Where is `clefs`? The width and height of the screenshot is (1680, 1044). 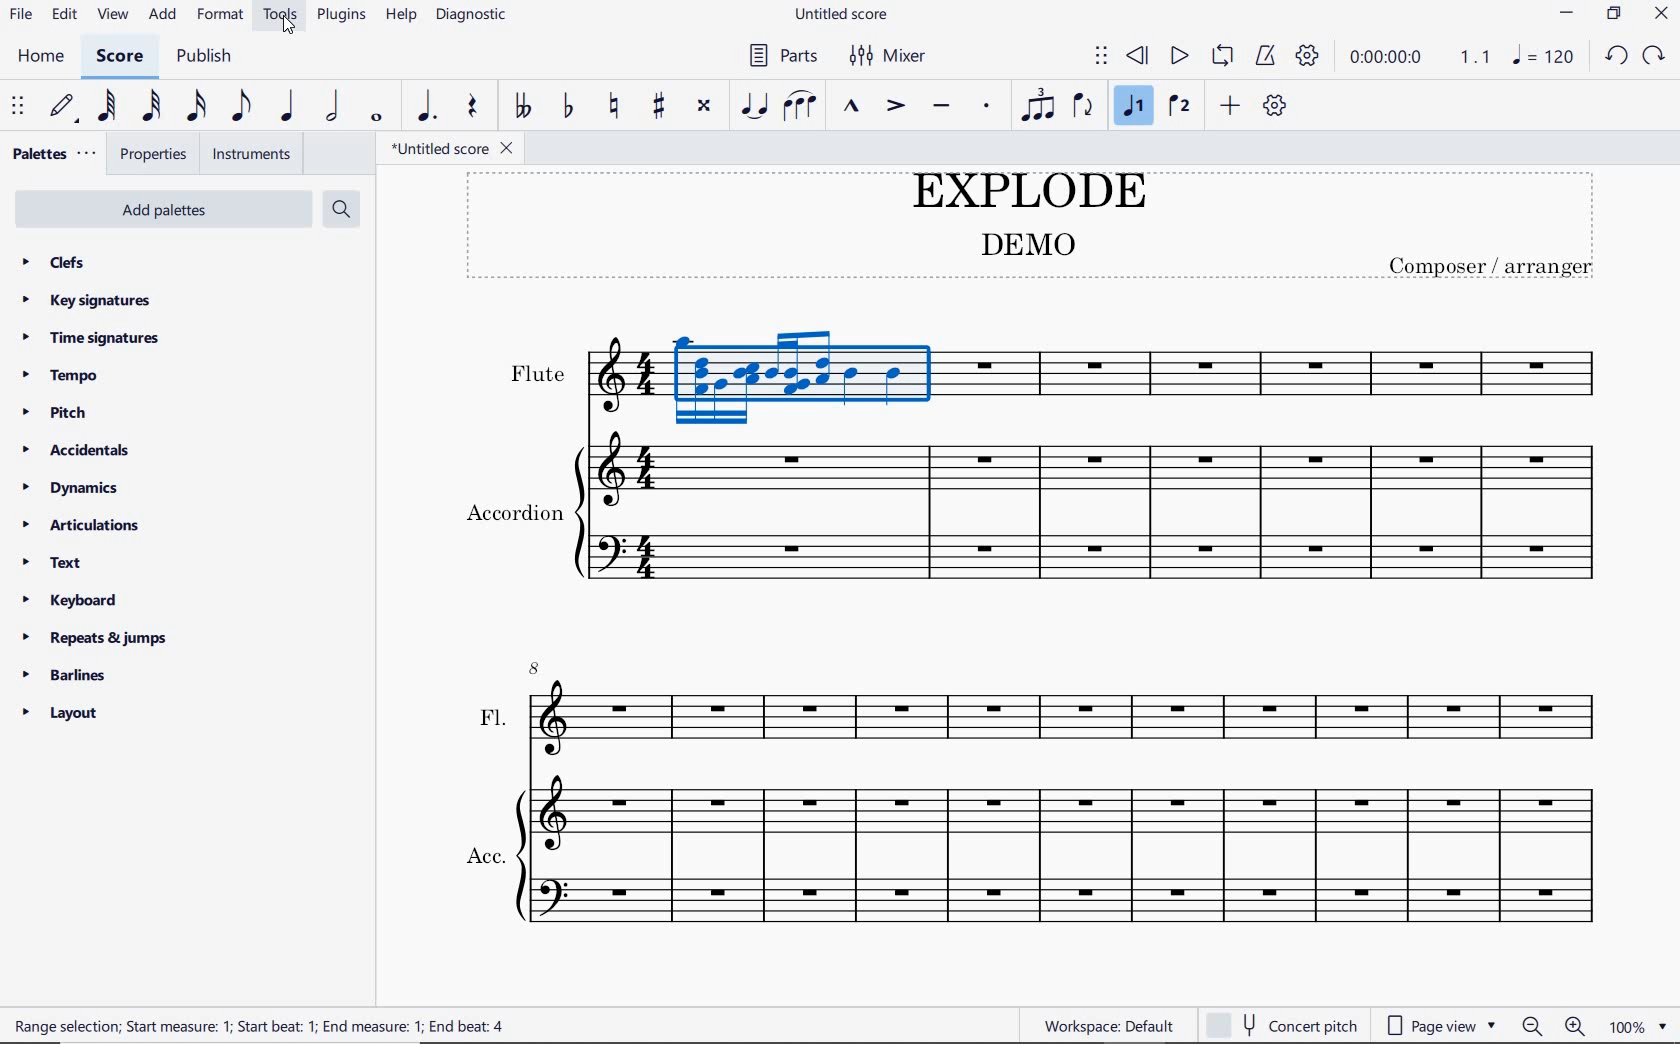
clefs is located at coordinates (54, 261).